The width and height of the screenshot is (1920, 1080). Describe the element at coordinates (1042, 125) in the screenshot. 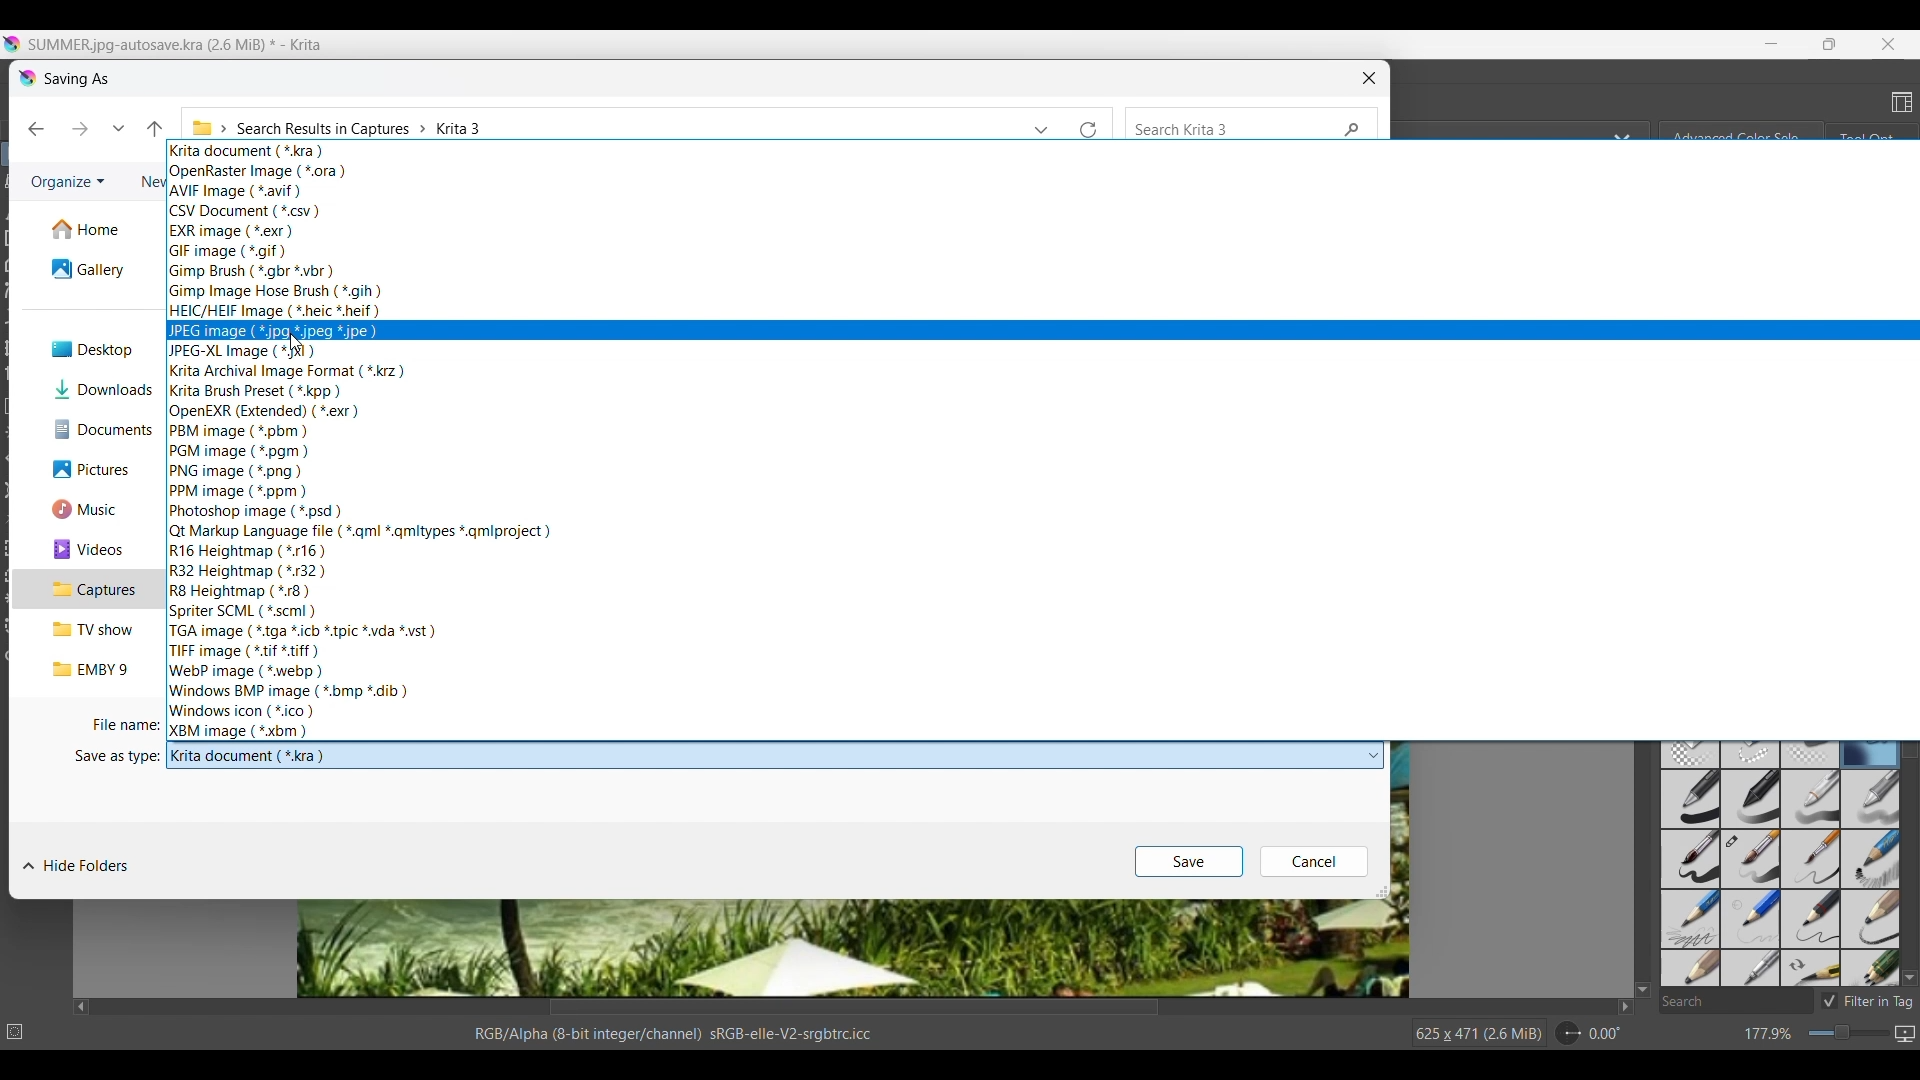

I see `List current folders` at that location.